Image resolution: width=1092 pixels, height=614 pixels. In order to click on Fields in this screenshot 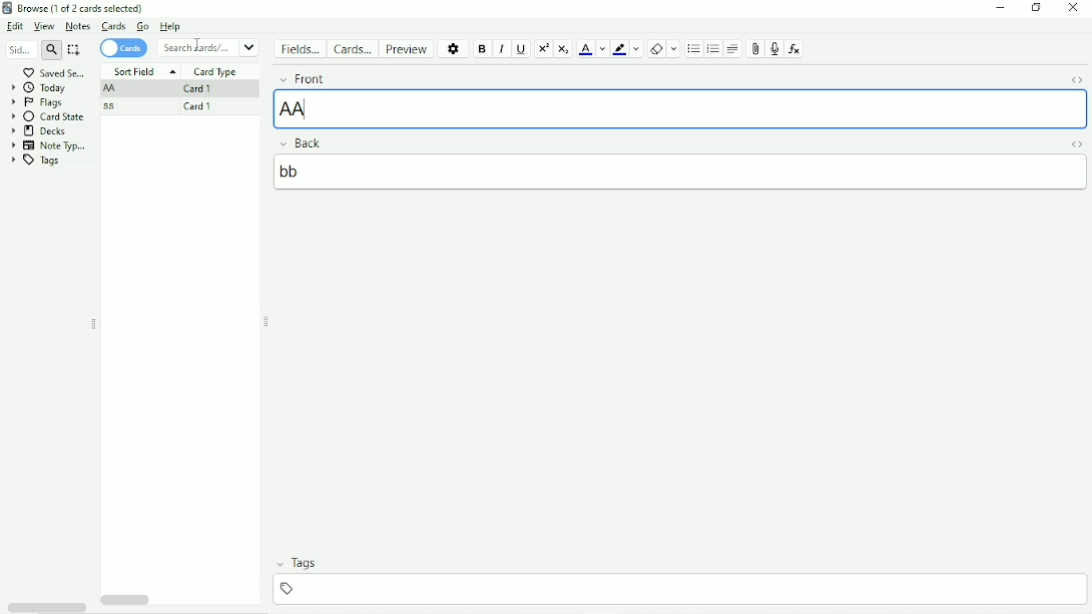, I will do `click(302, 49)`.